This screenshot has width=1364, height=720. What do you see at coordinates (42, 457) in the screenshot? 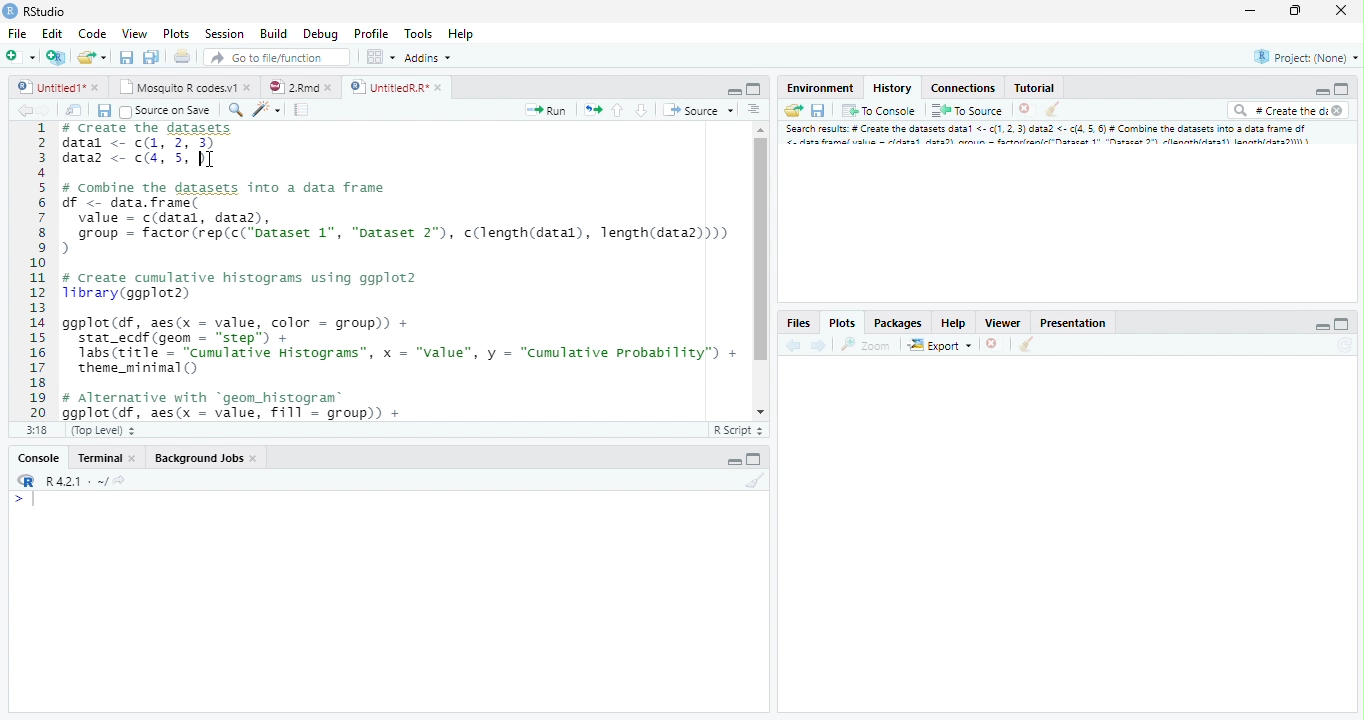
I see `Console` at bounding box center [42, 457].